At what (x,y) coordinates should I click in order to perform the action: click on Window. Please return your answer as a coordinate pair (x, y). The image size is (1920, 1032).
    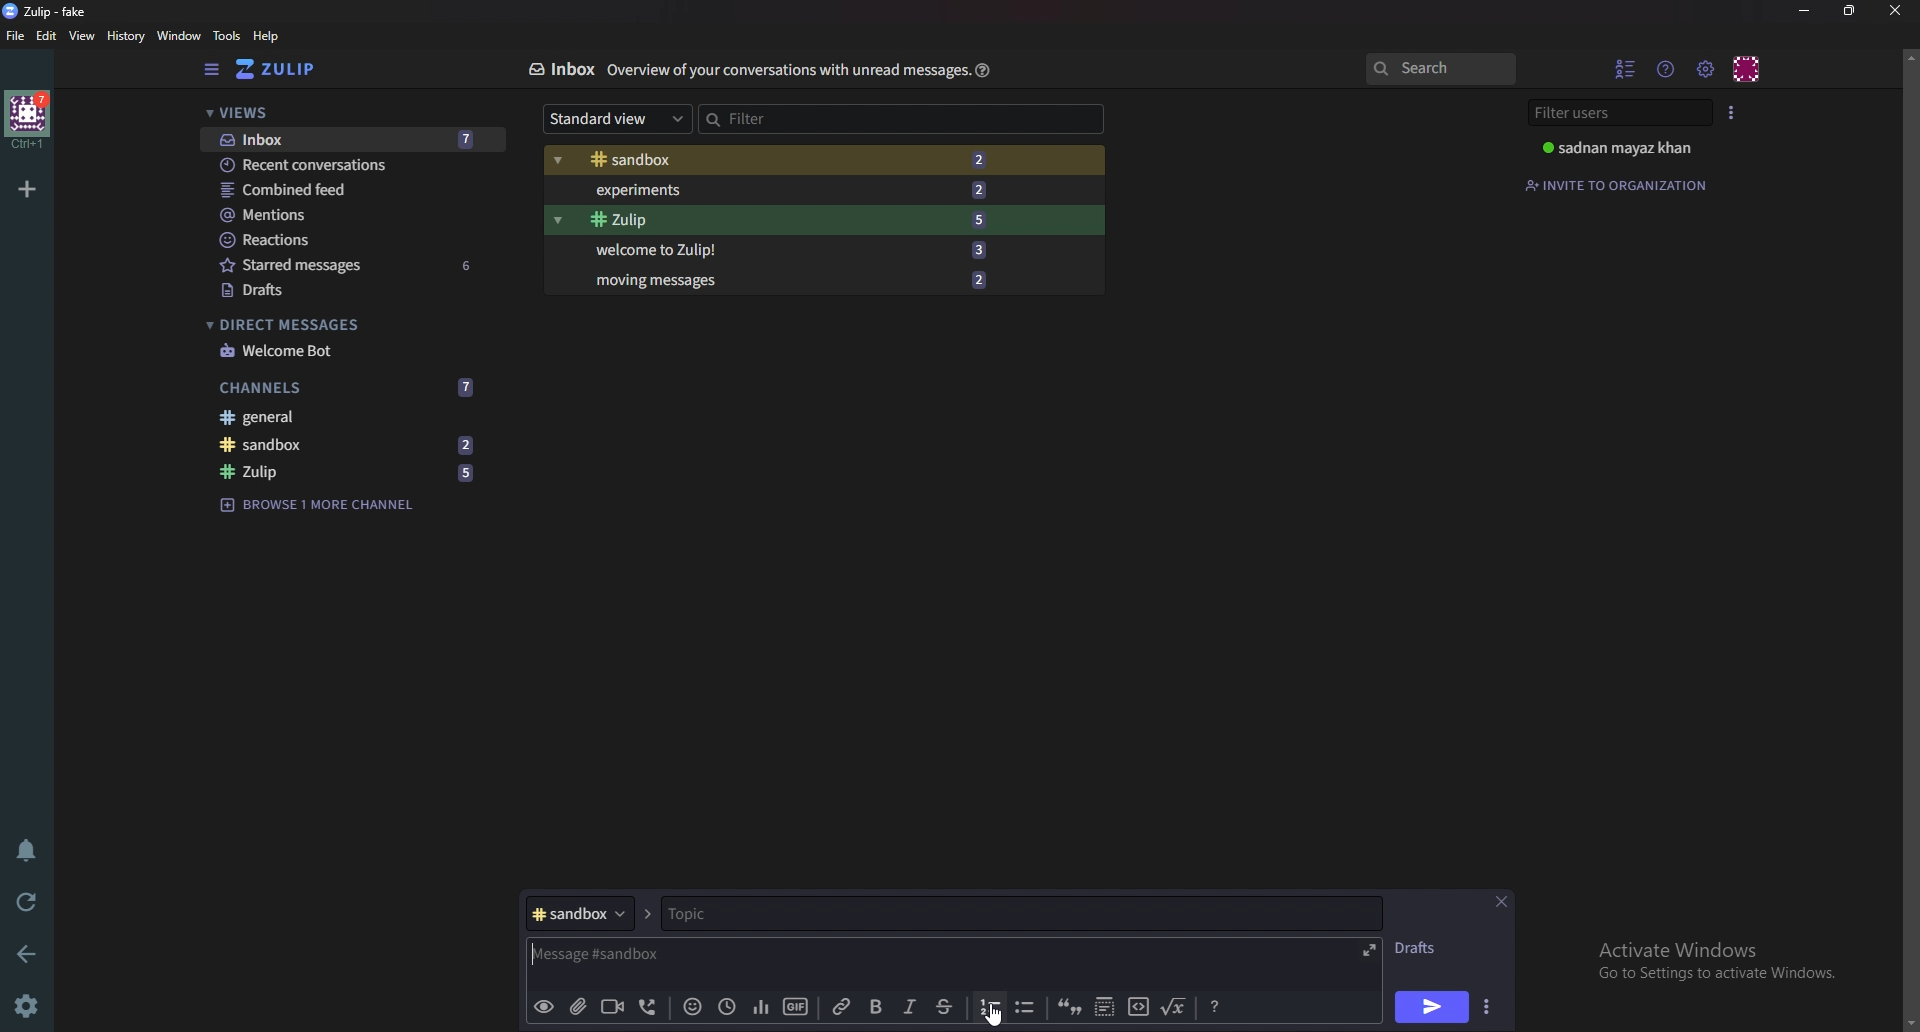
    Looking at the image, I should click on (176, 35).